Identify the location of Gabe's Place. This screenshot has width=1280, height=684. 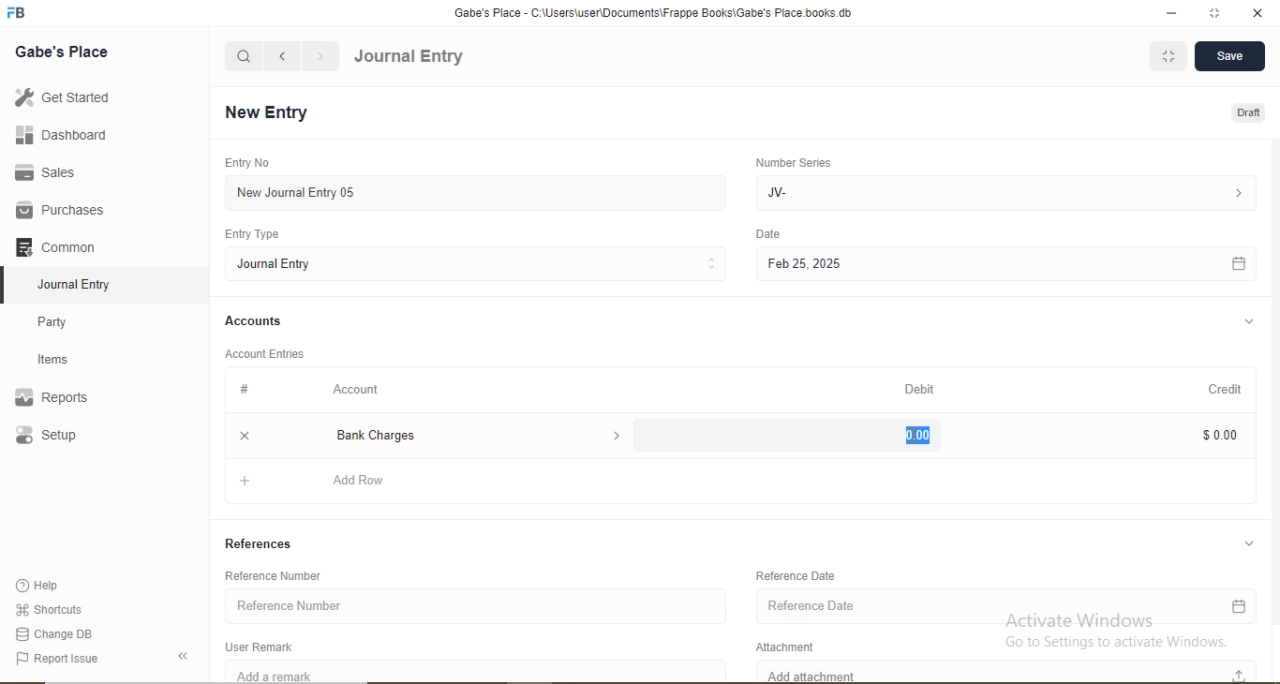
(64, 51).